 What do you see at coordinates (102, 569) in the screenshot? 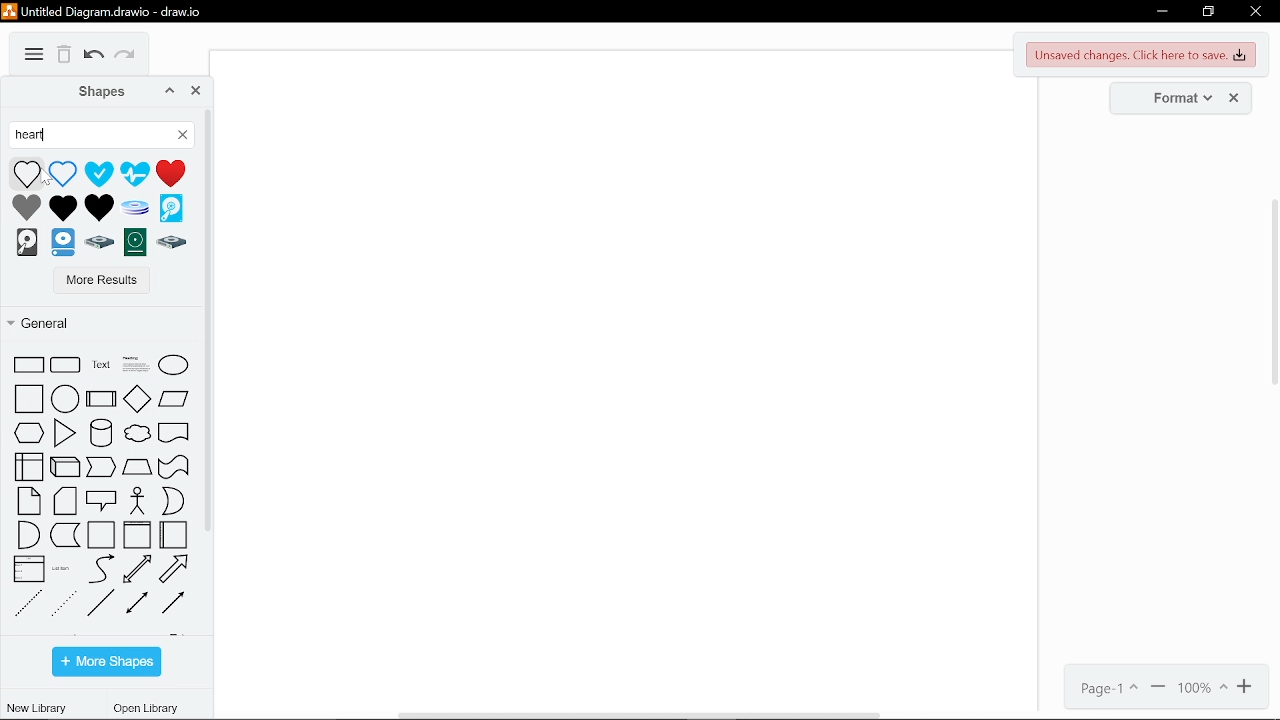
I see `curve` at bounding box center [102, 569].